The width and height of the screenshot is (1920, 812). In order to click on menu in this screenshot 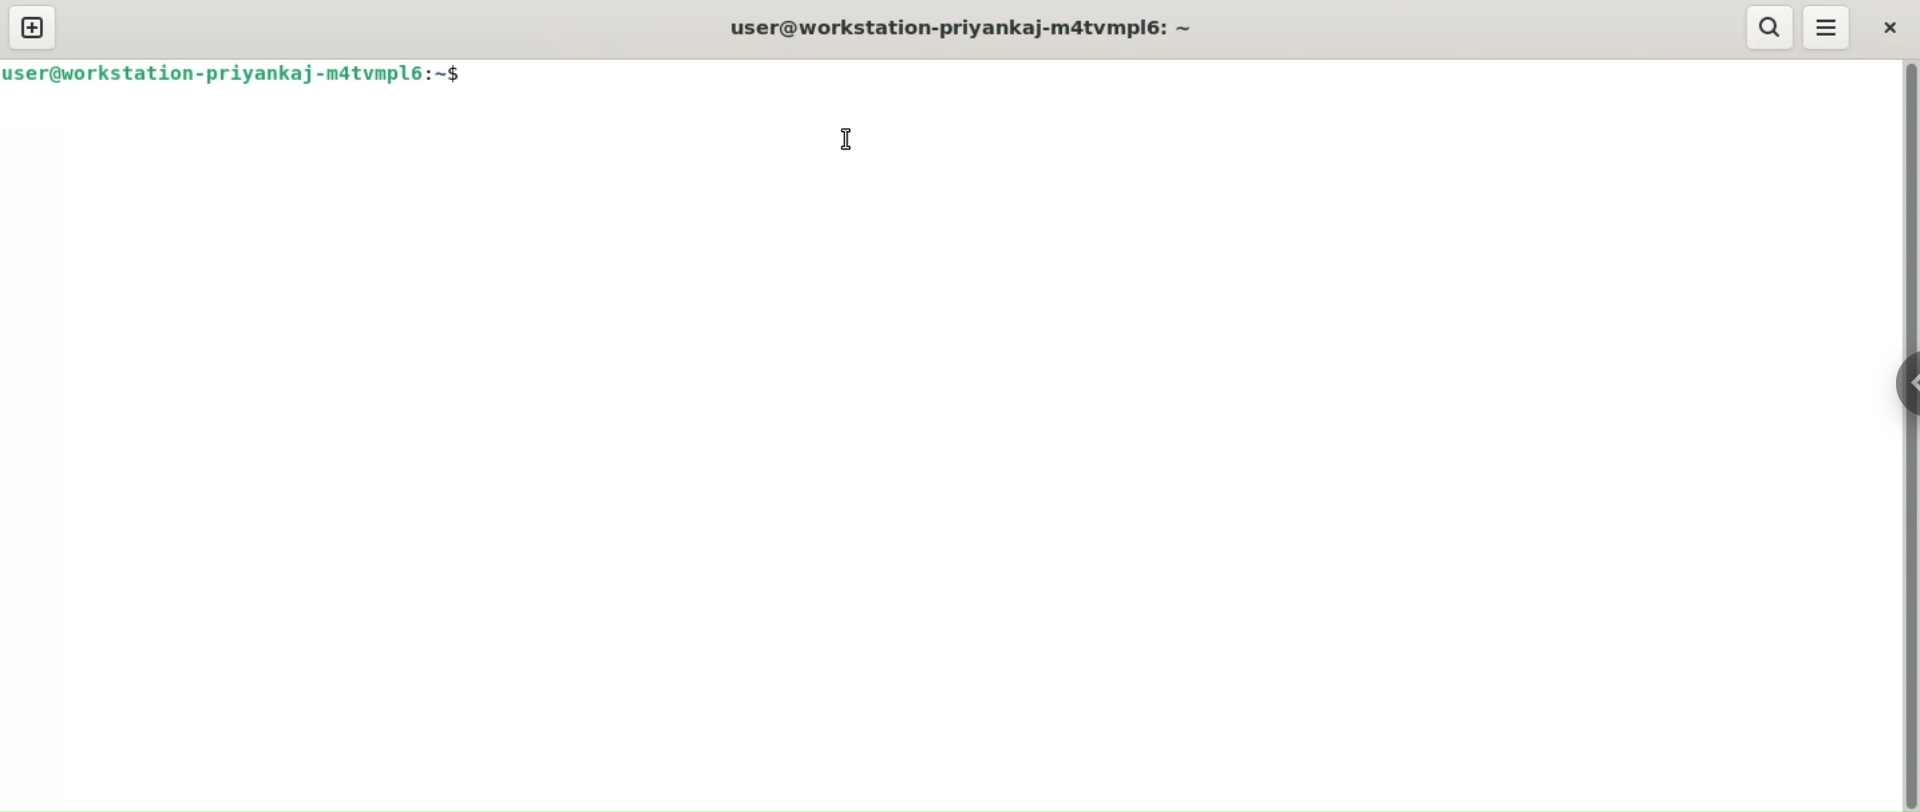, I will do `click(1830, 27)`.